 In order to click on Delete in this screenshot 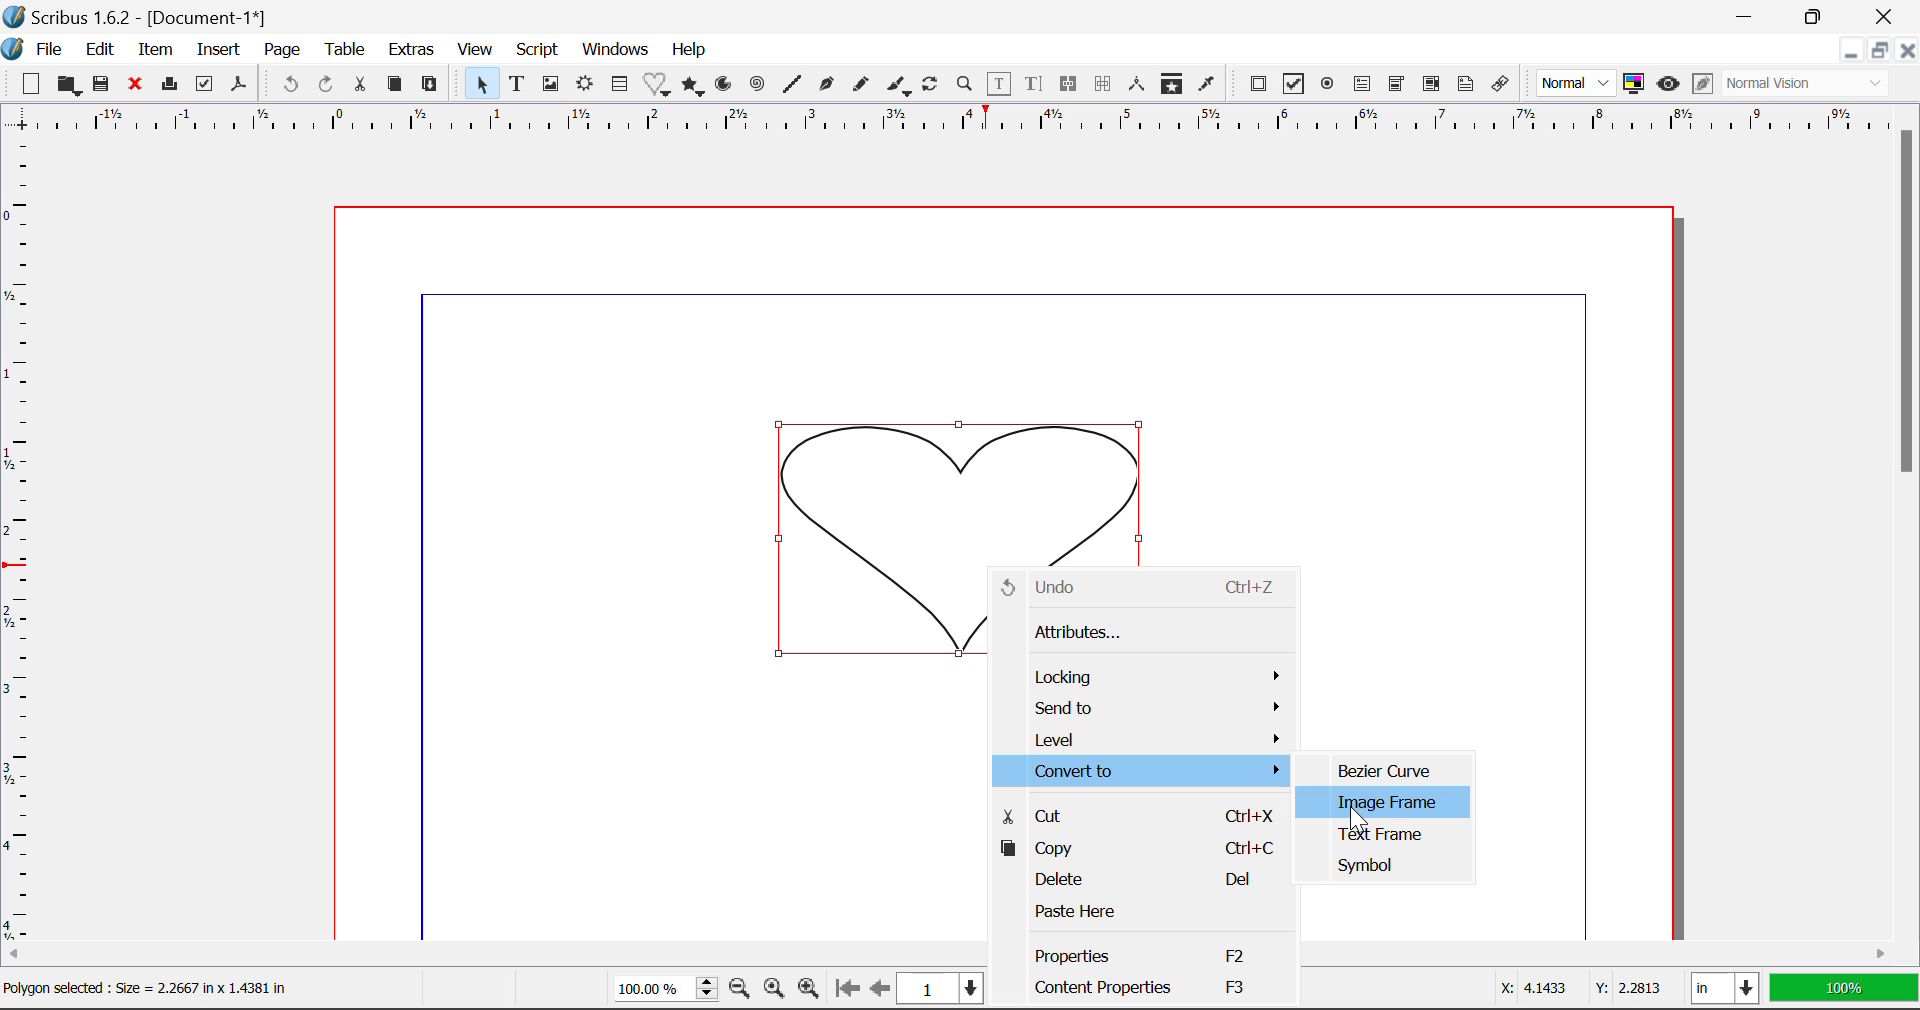, I will do `click(1141, 880)`.